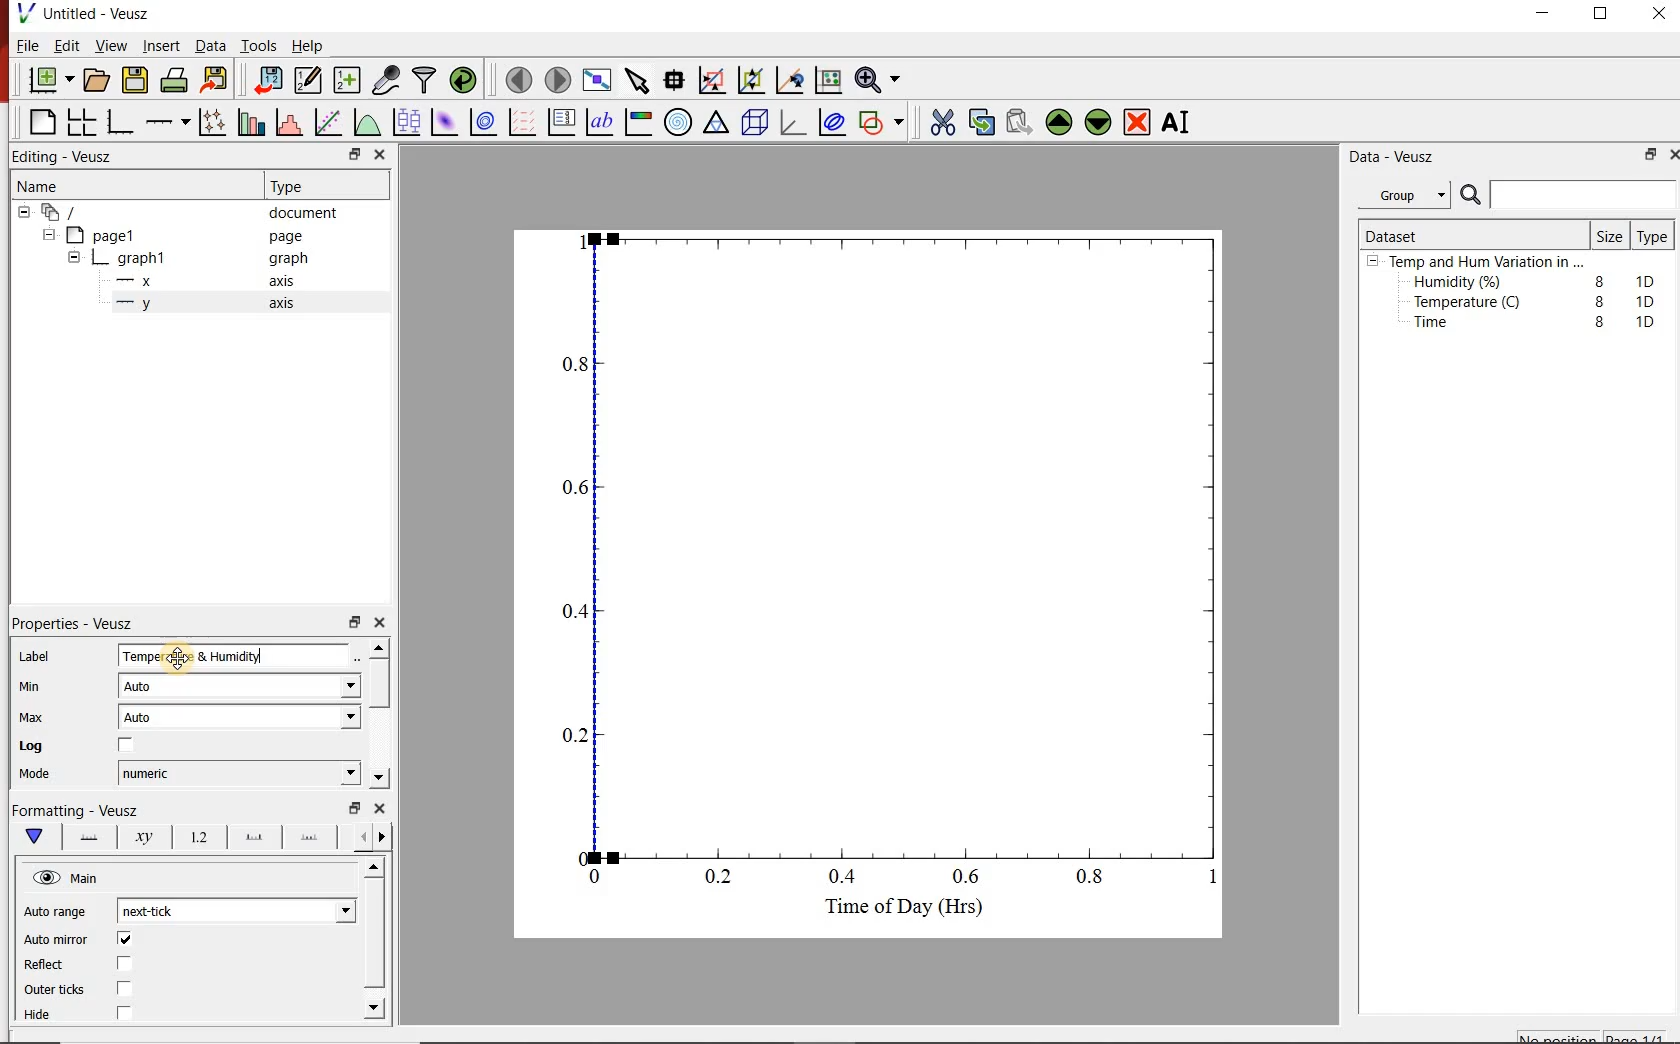  What do you see at coordinates (253, 836) in the screenshot?
I see `major ticks` at bounding box center [253, 836].